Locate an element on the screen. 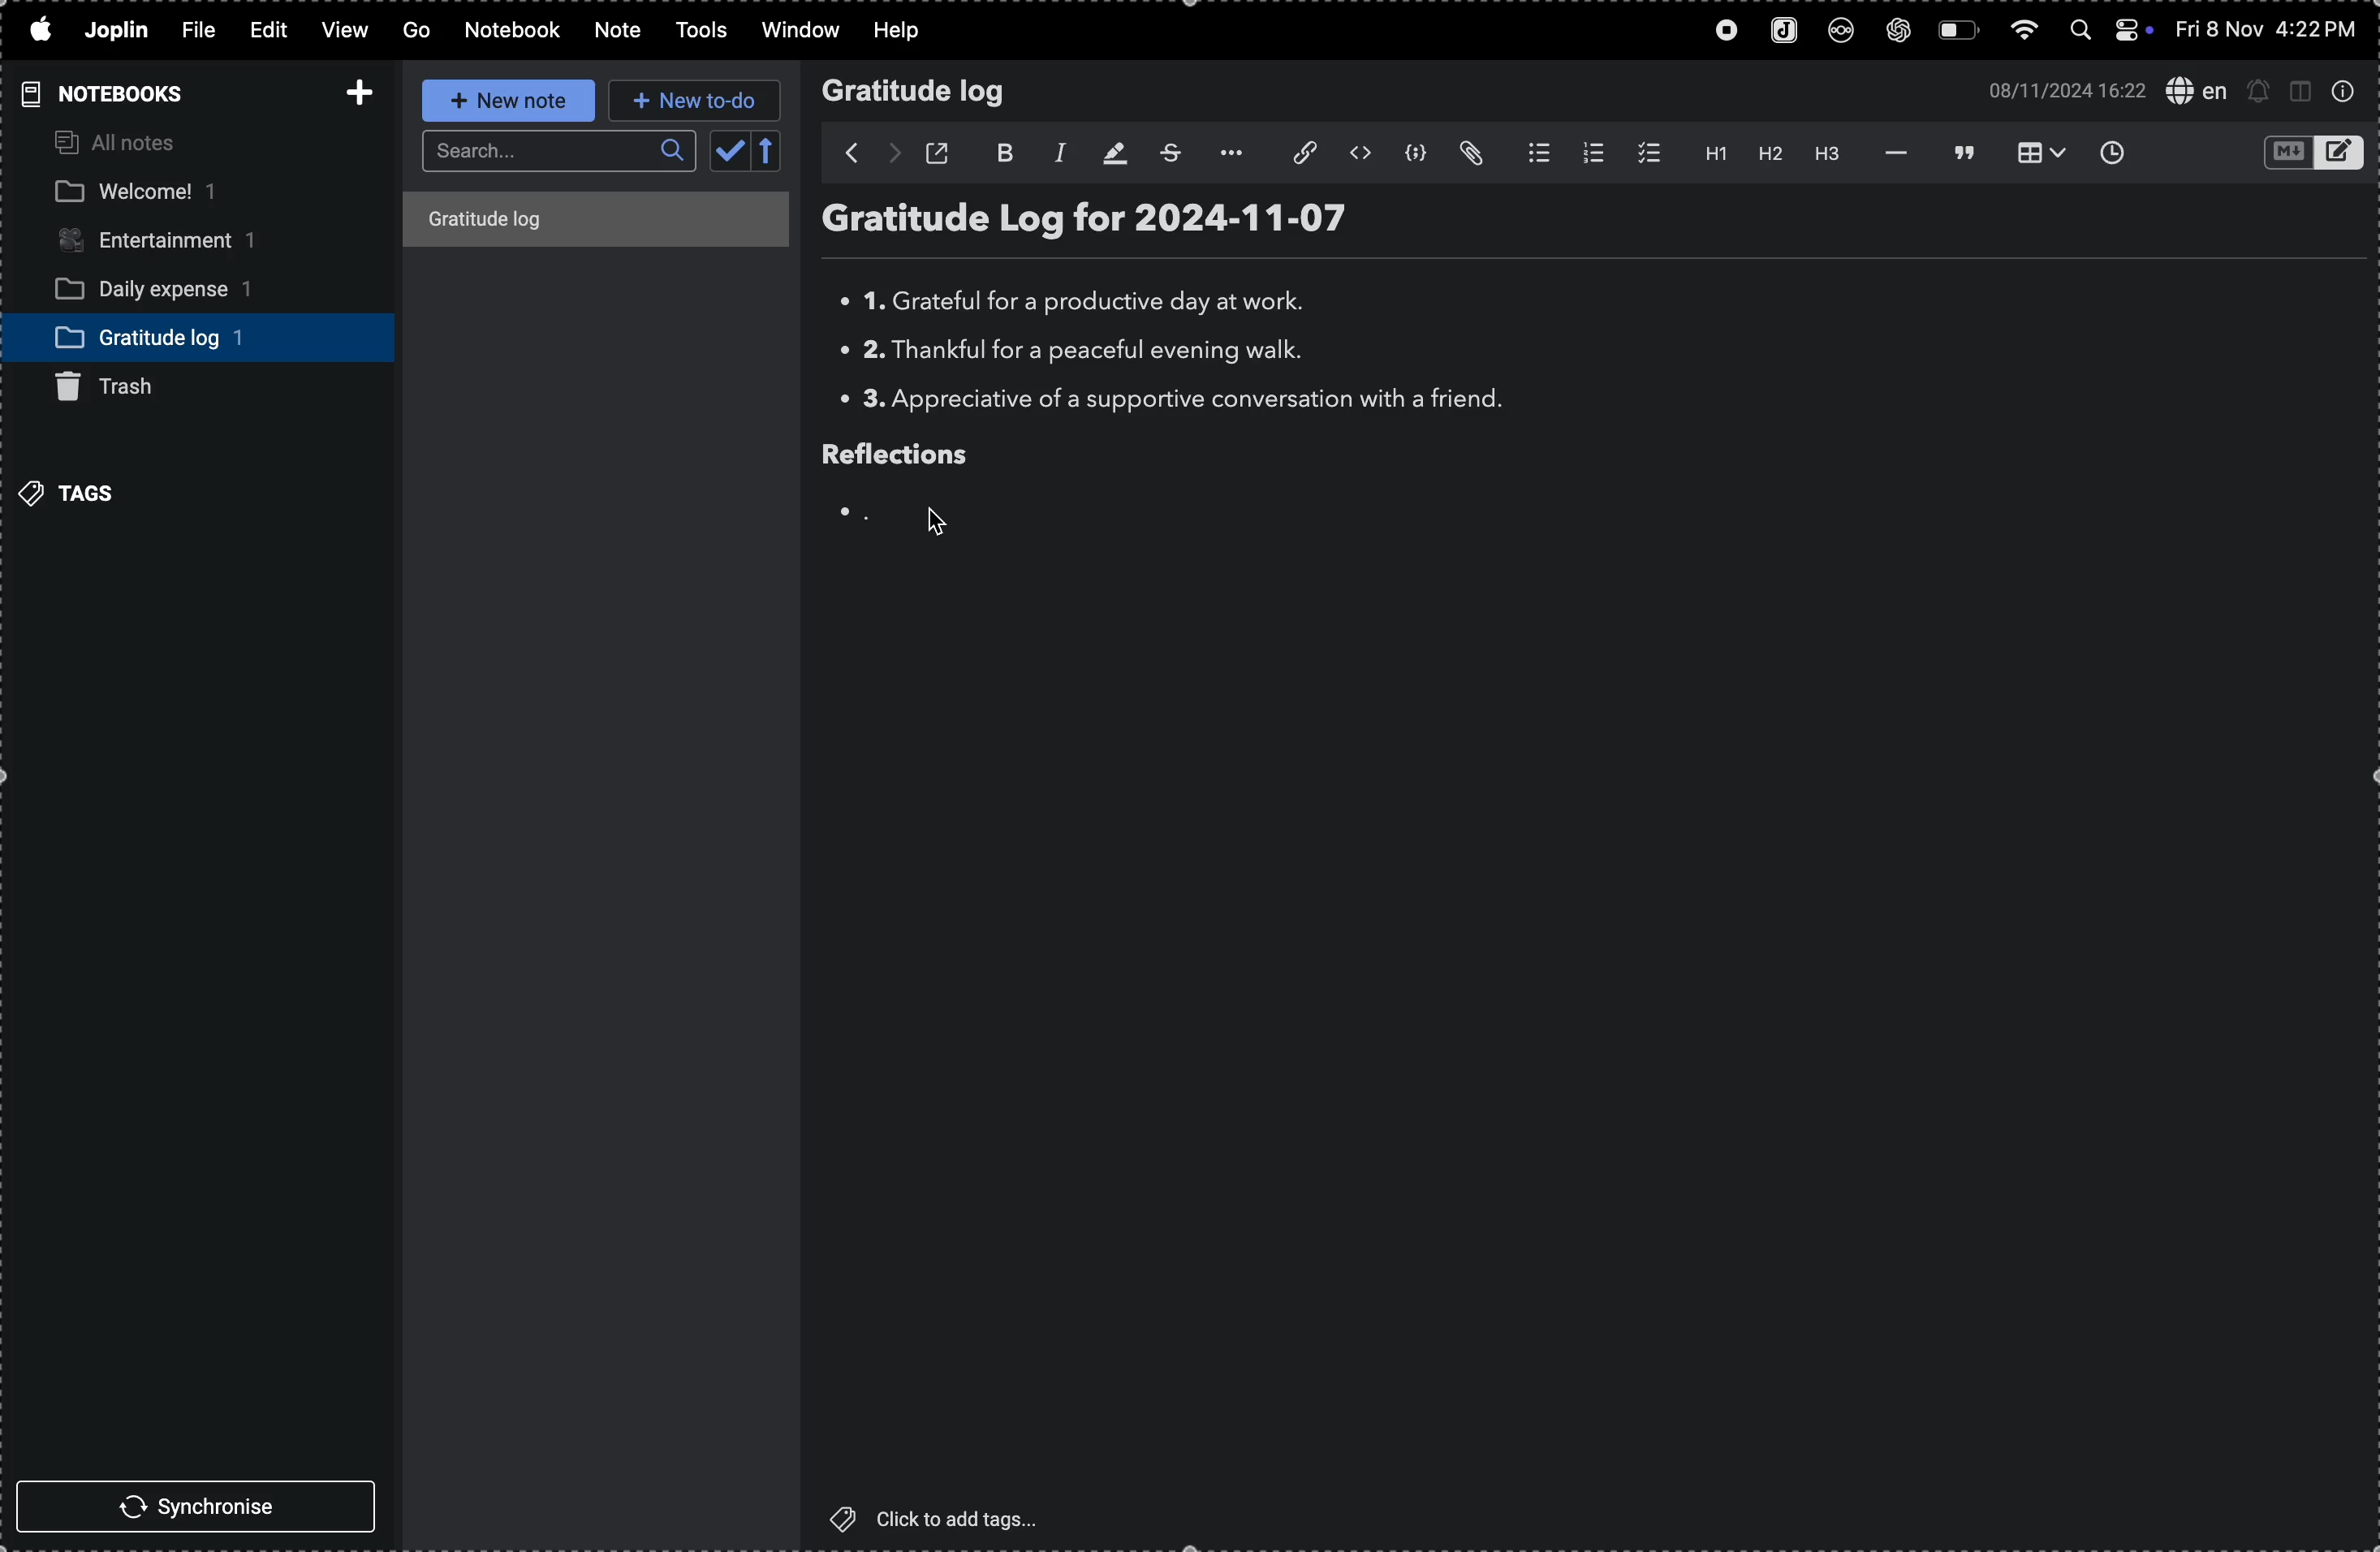 The height and width of the screenshot is (1552, 2380). heading 2 is located at coordinates (1768, 155).